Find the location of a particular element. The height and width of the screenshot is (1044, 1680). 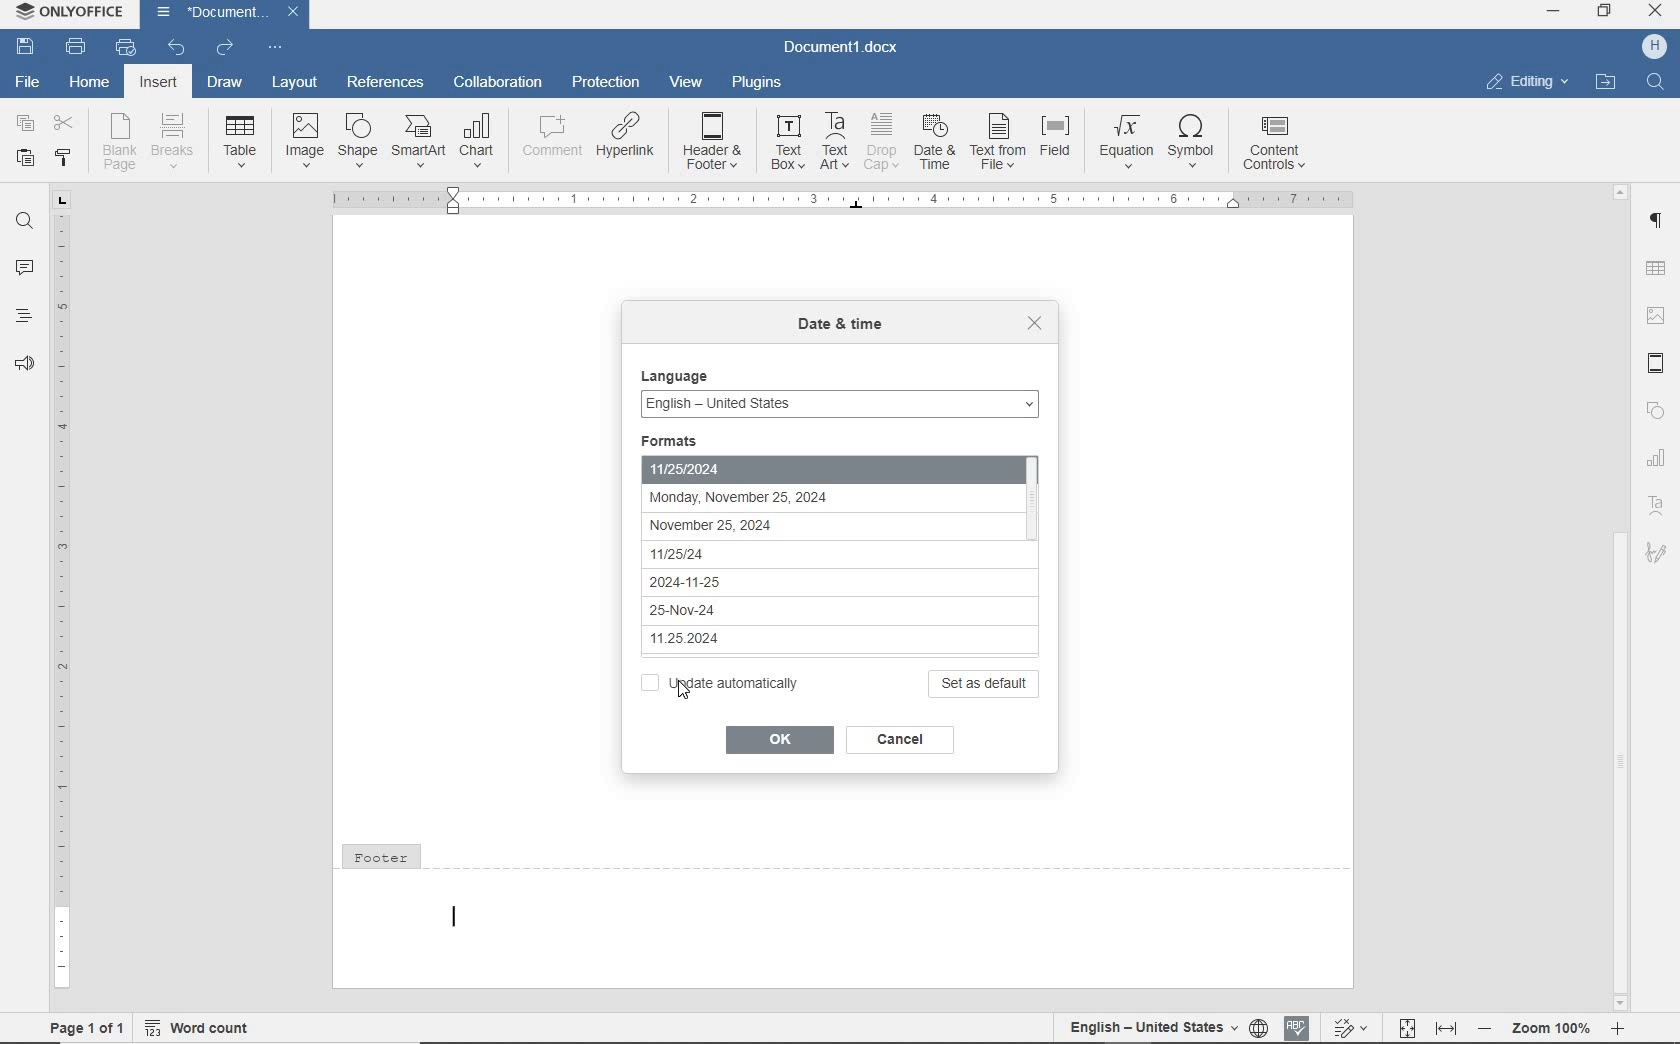

editing is located at coordinates (1528, 83).